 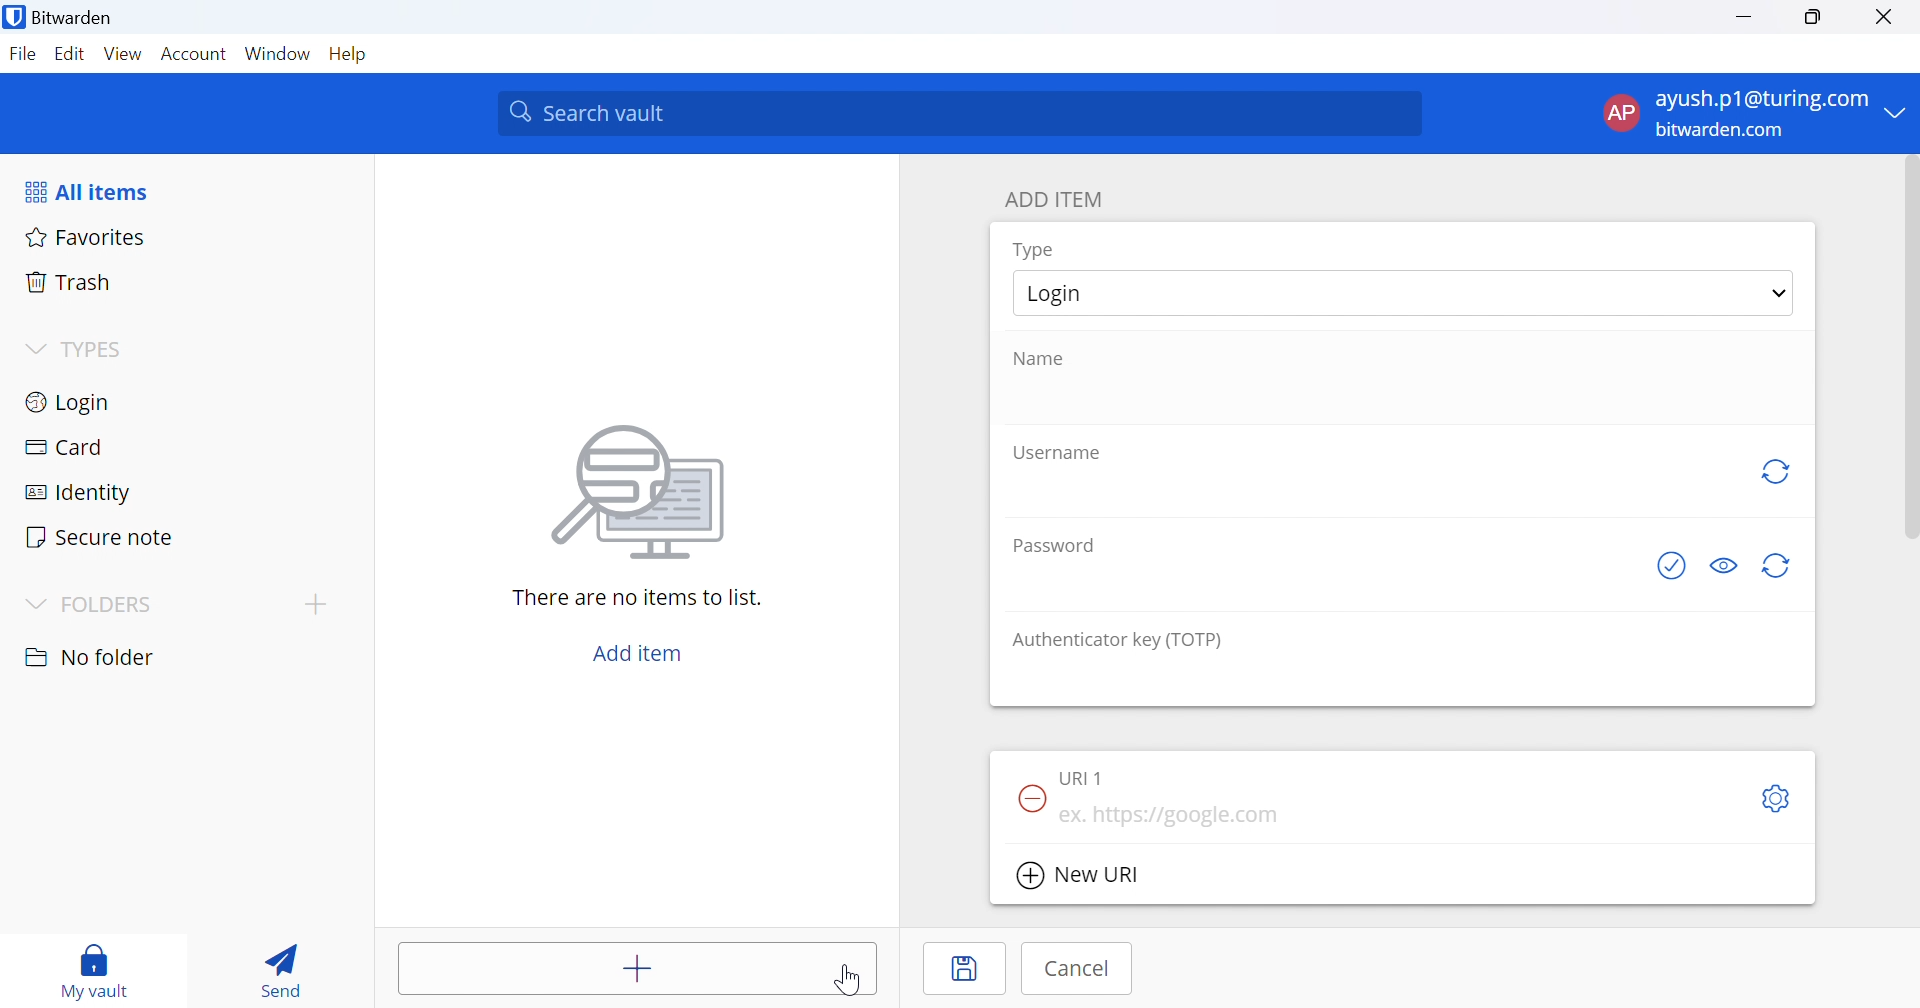 I want to click on Send, so click(x=285, y=965).